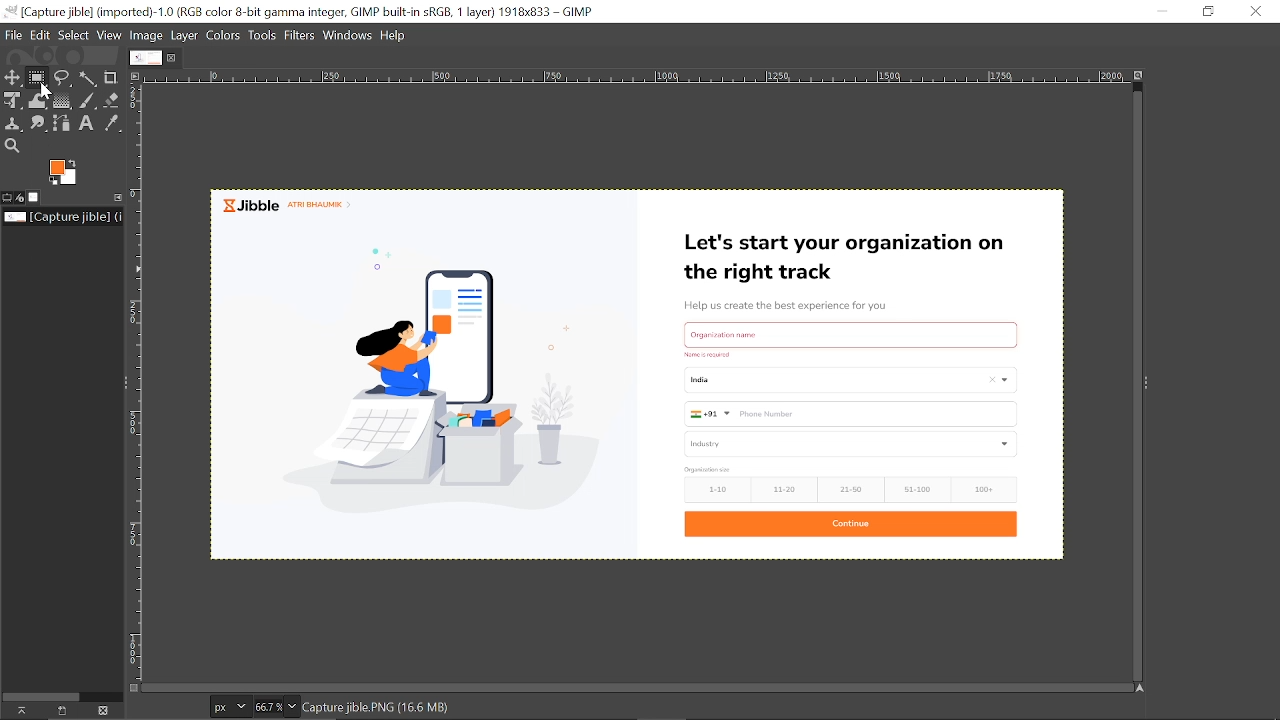 The width and height of the screenshot is (1280, 720). Describe the element at coordinates (302, 35) in the screenshot. I see `Filters` at that location.